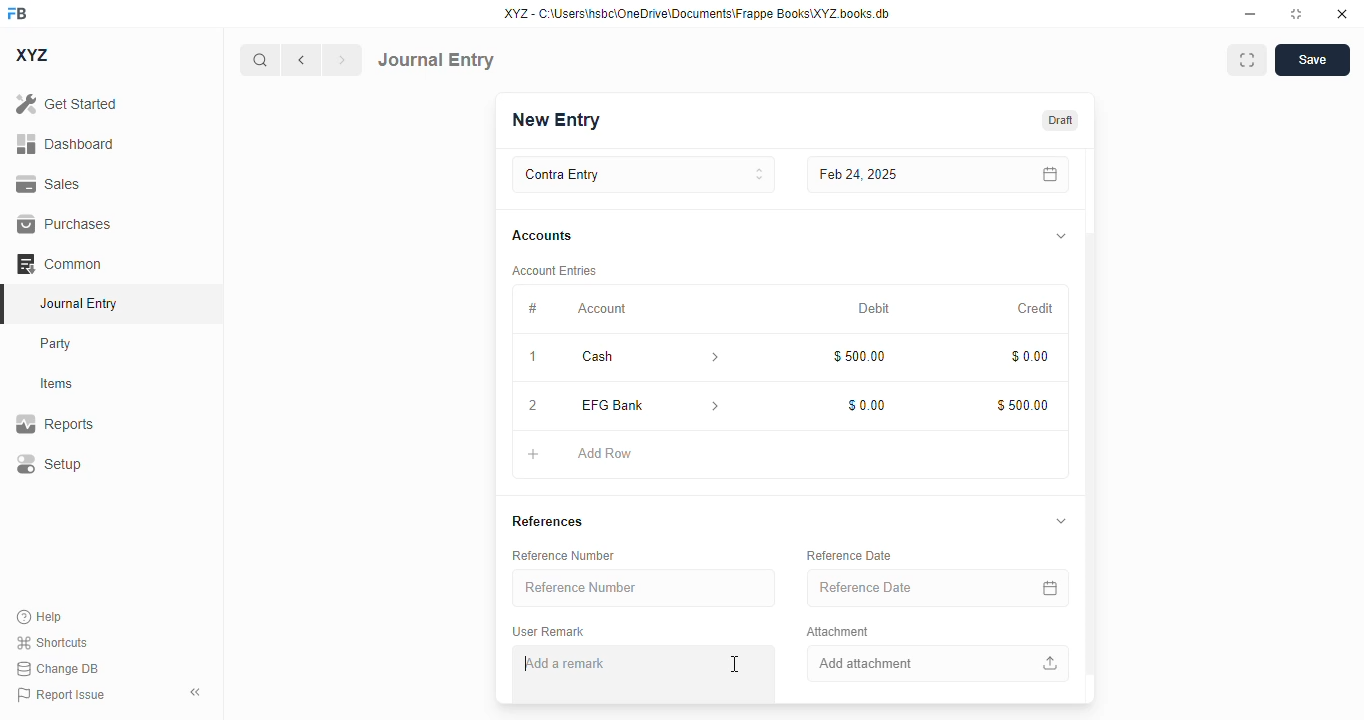 Image resolution: width=1364 pixels, height=720 pixels. Describe the element at coordinates (1035, 308) in the screenshot. I see `credit` at that location.